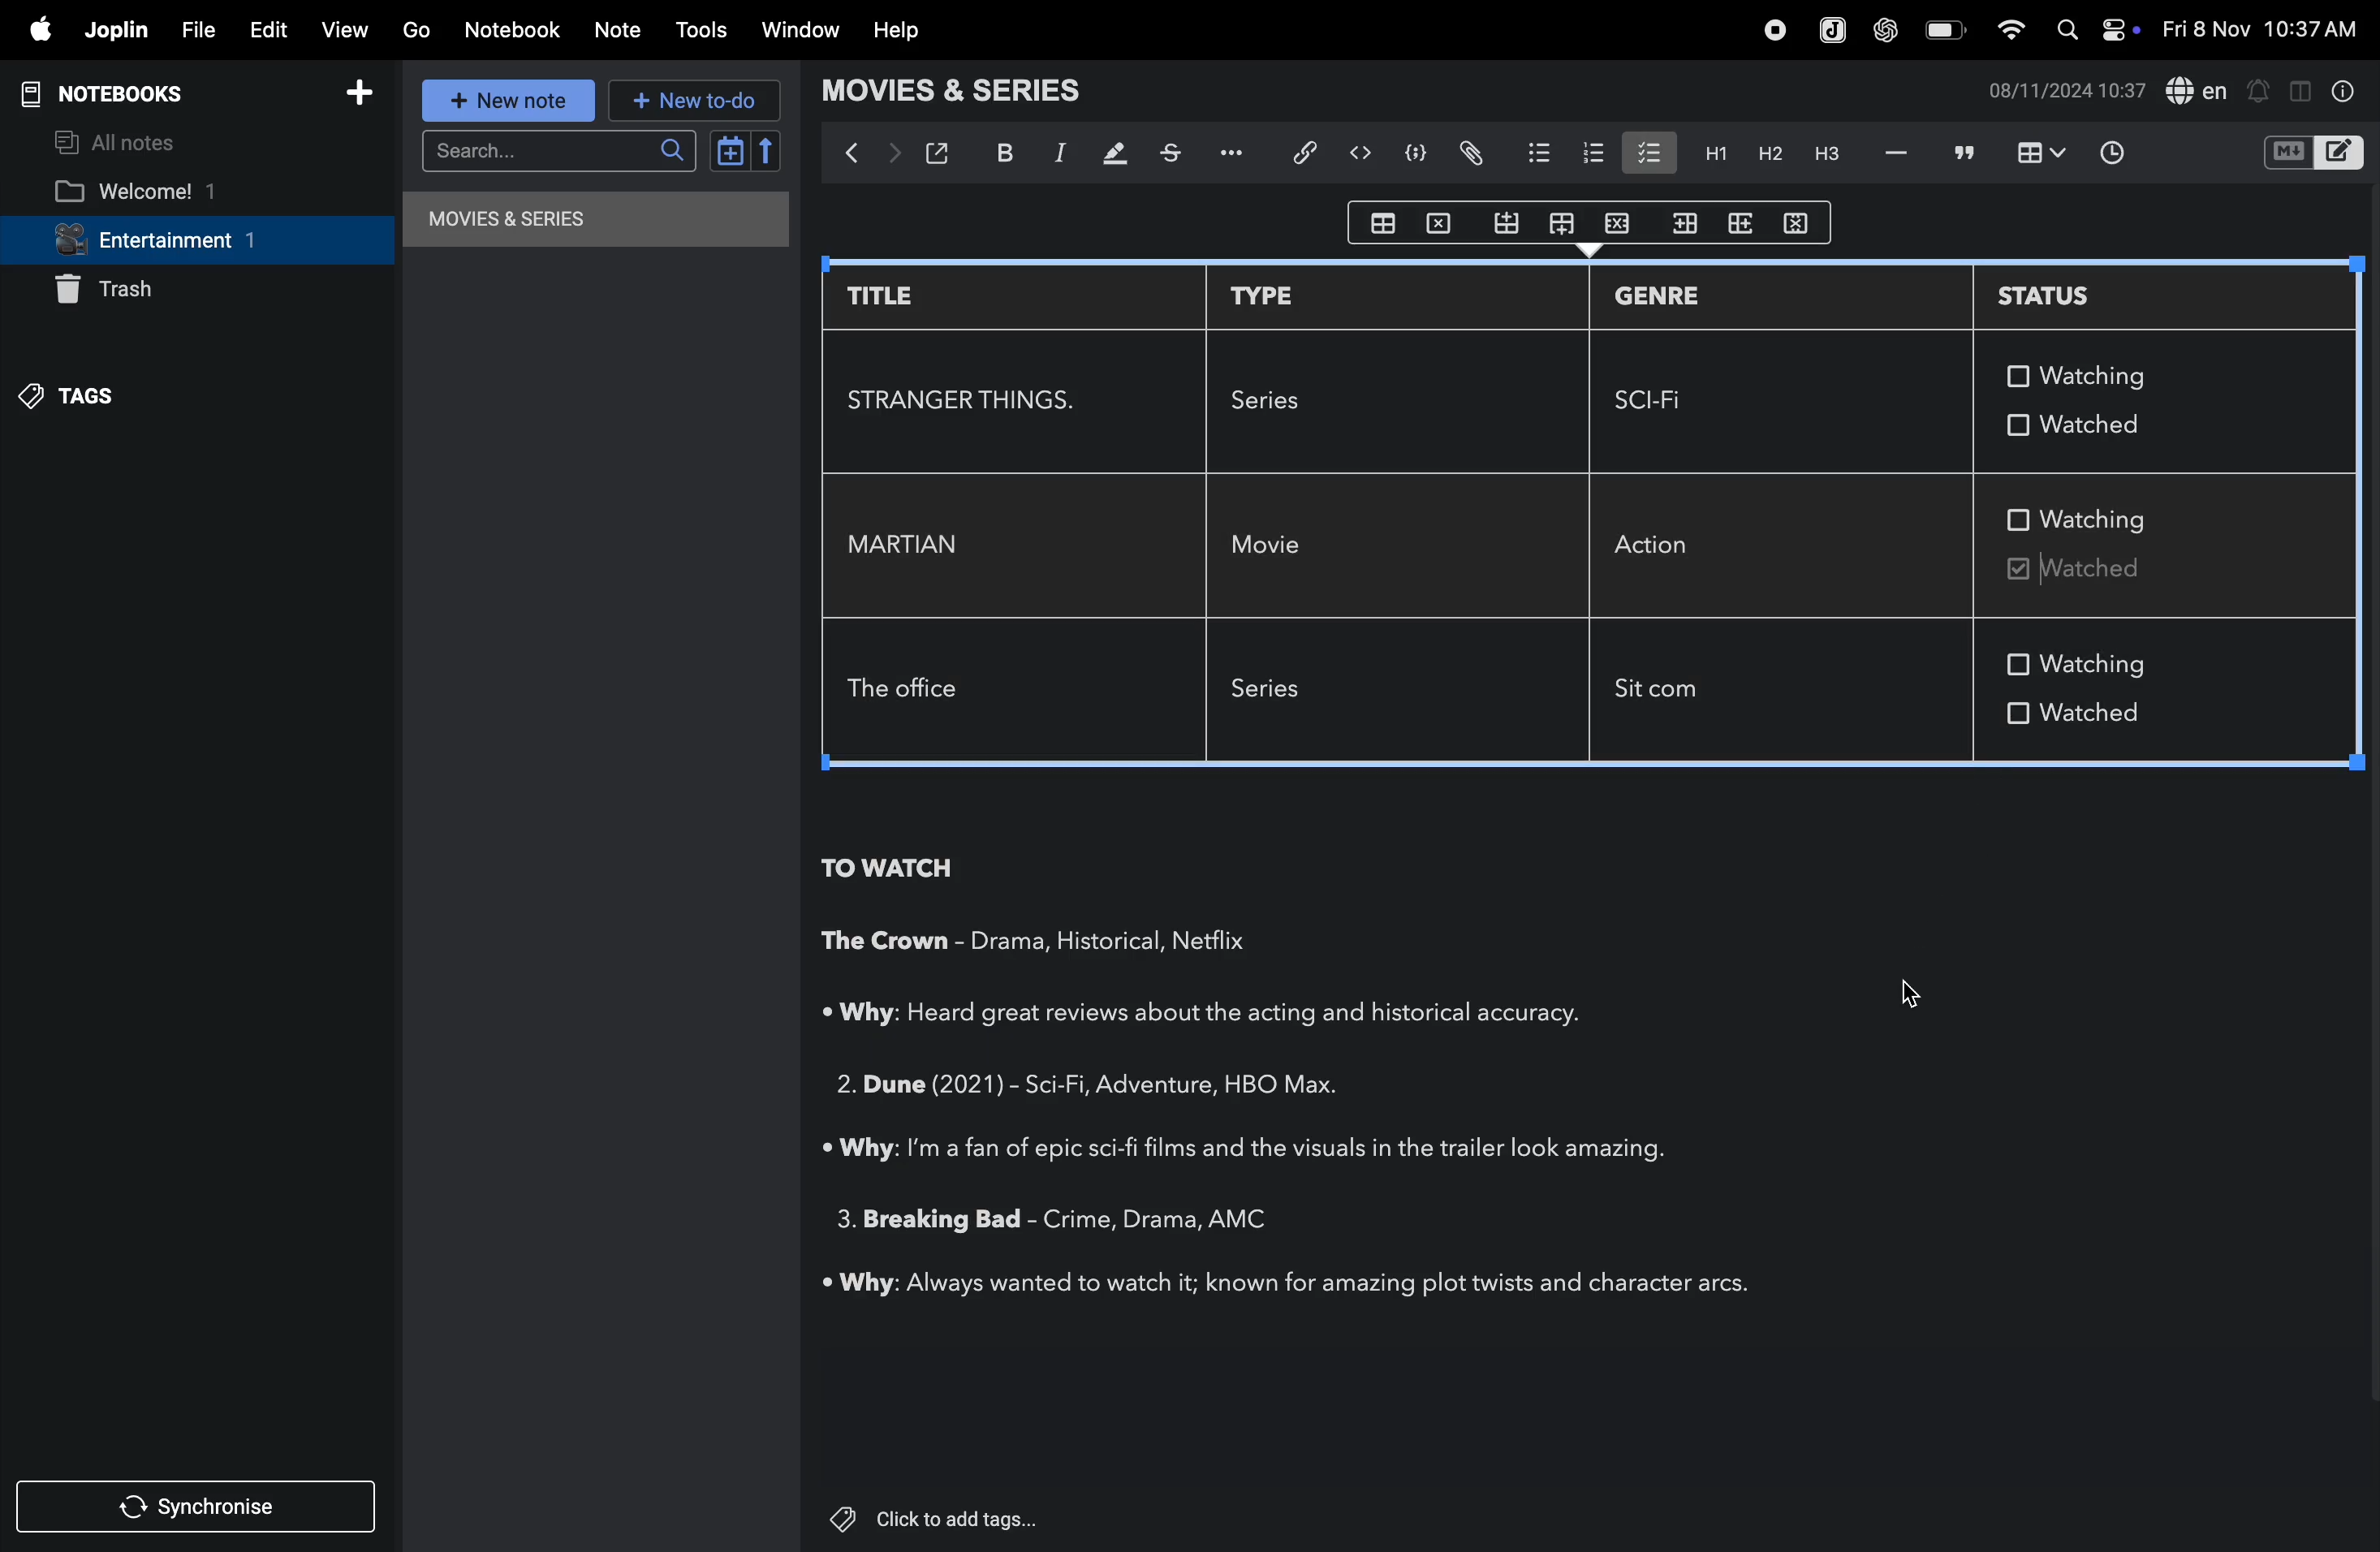 The width and height of the screenshot is (2380, 1552). I want to click on info, so click(2348, 94).